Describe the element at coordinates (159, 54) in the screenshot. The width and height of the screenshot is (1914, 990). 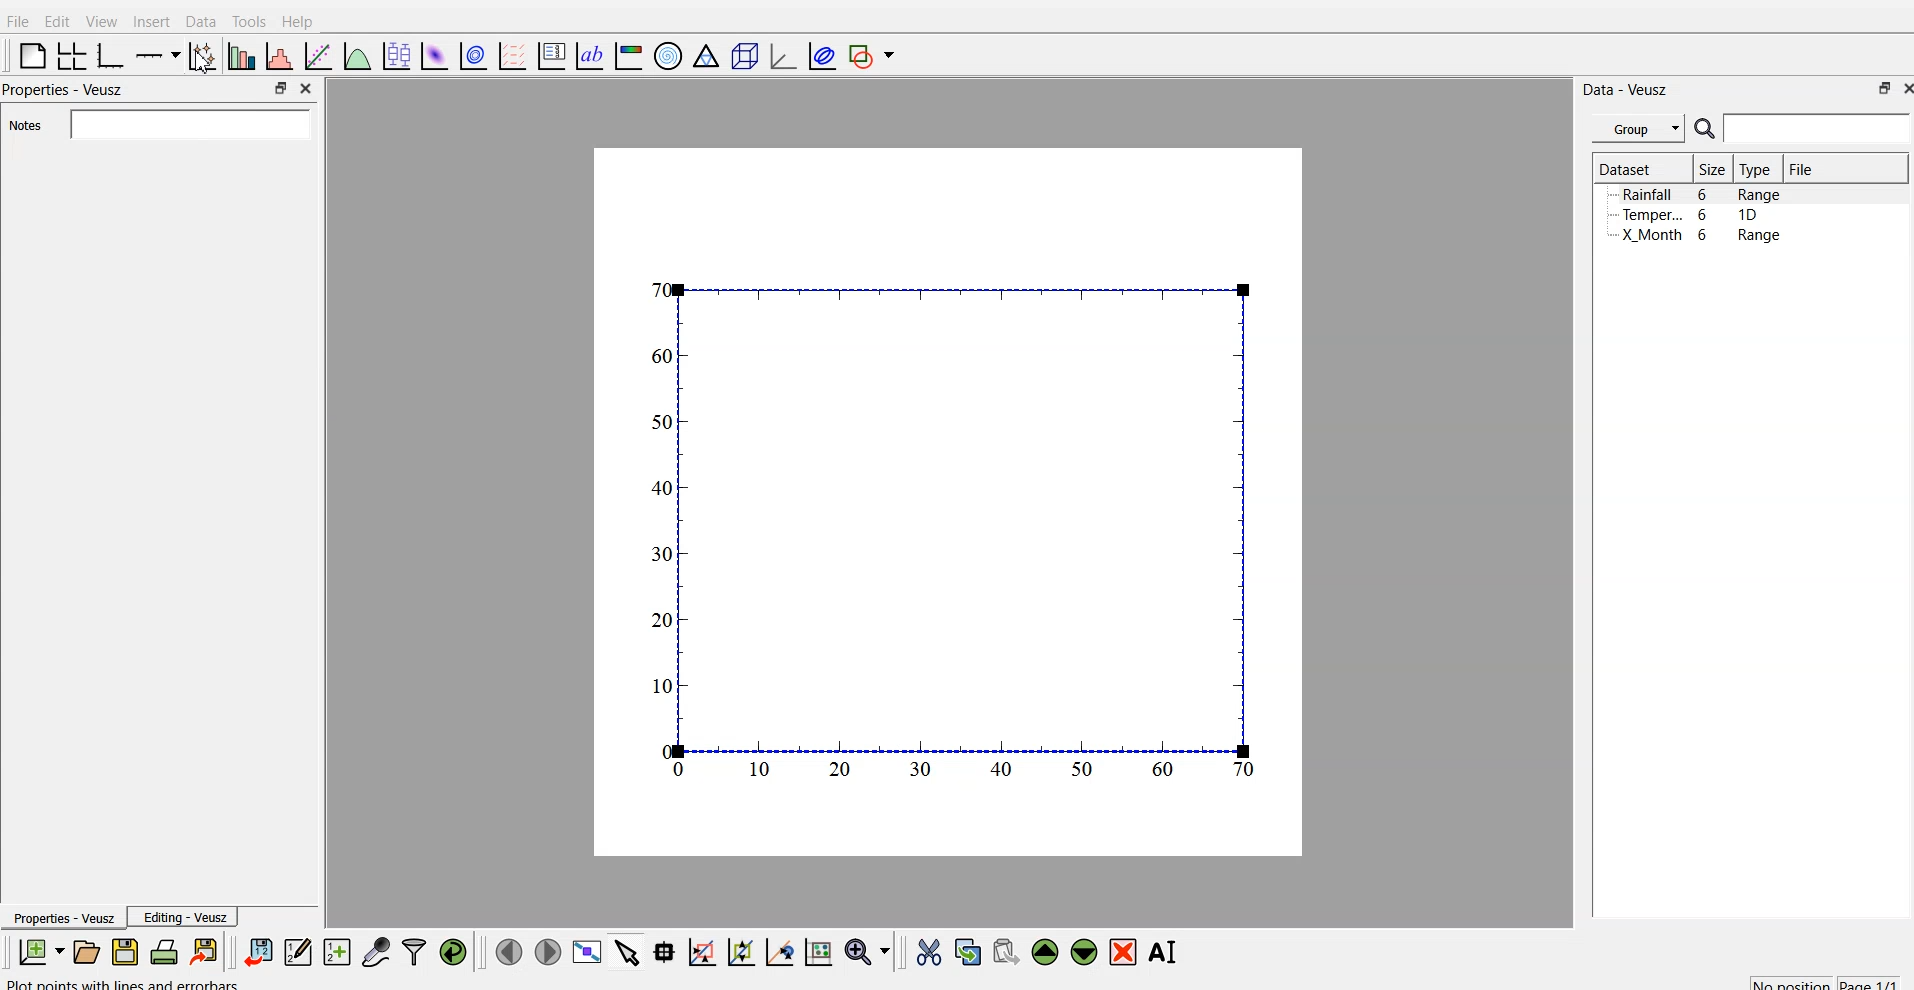
I see `plot on axis` at that location.